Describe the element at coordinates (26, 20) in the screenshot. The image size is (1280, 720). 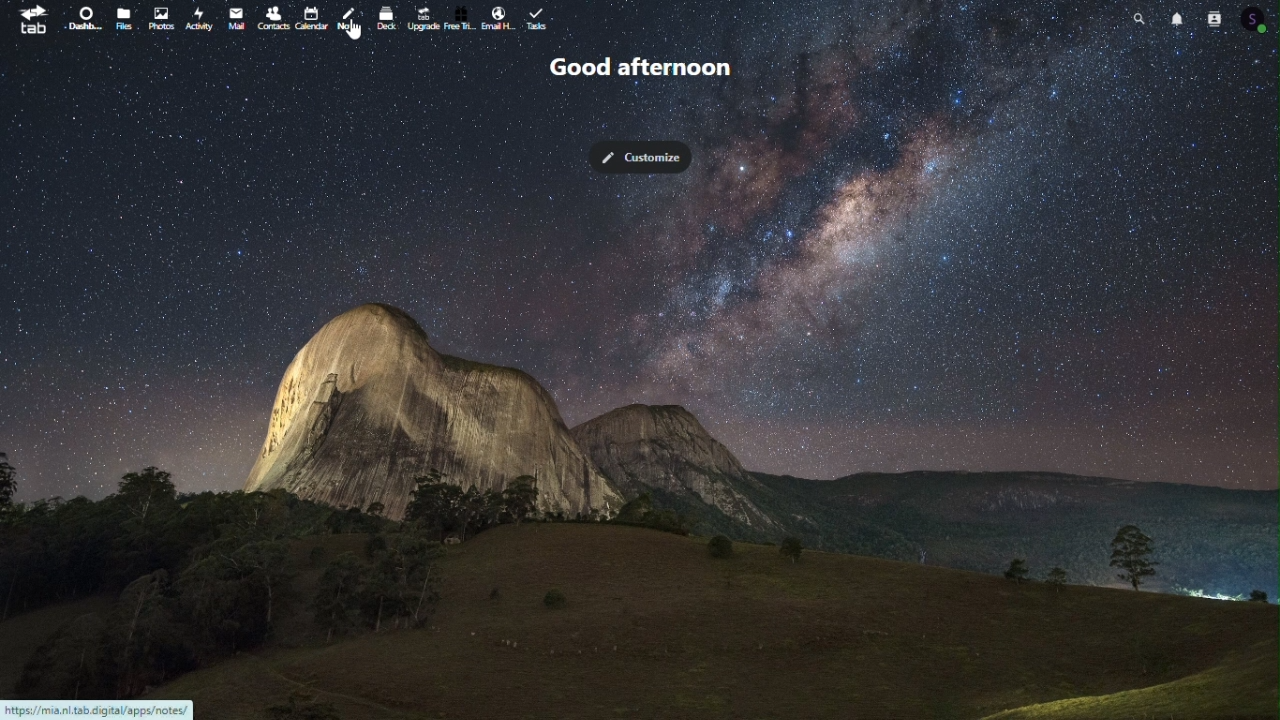
I see `tab` at that location.